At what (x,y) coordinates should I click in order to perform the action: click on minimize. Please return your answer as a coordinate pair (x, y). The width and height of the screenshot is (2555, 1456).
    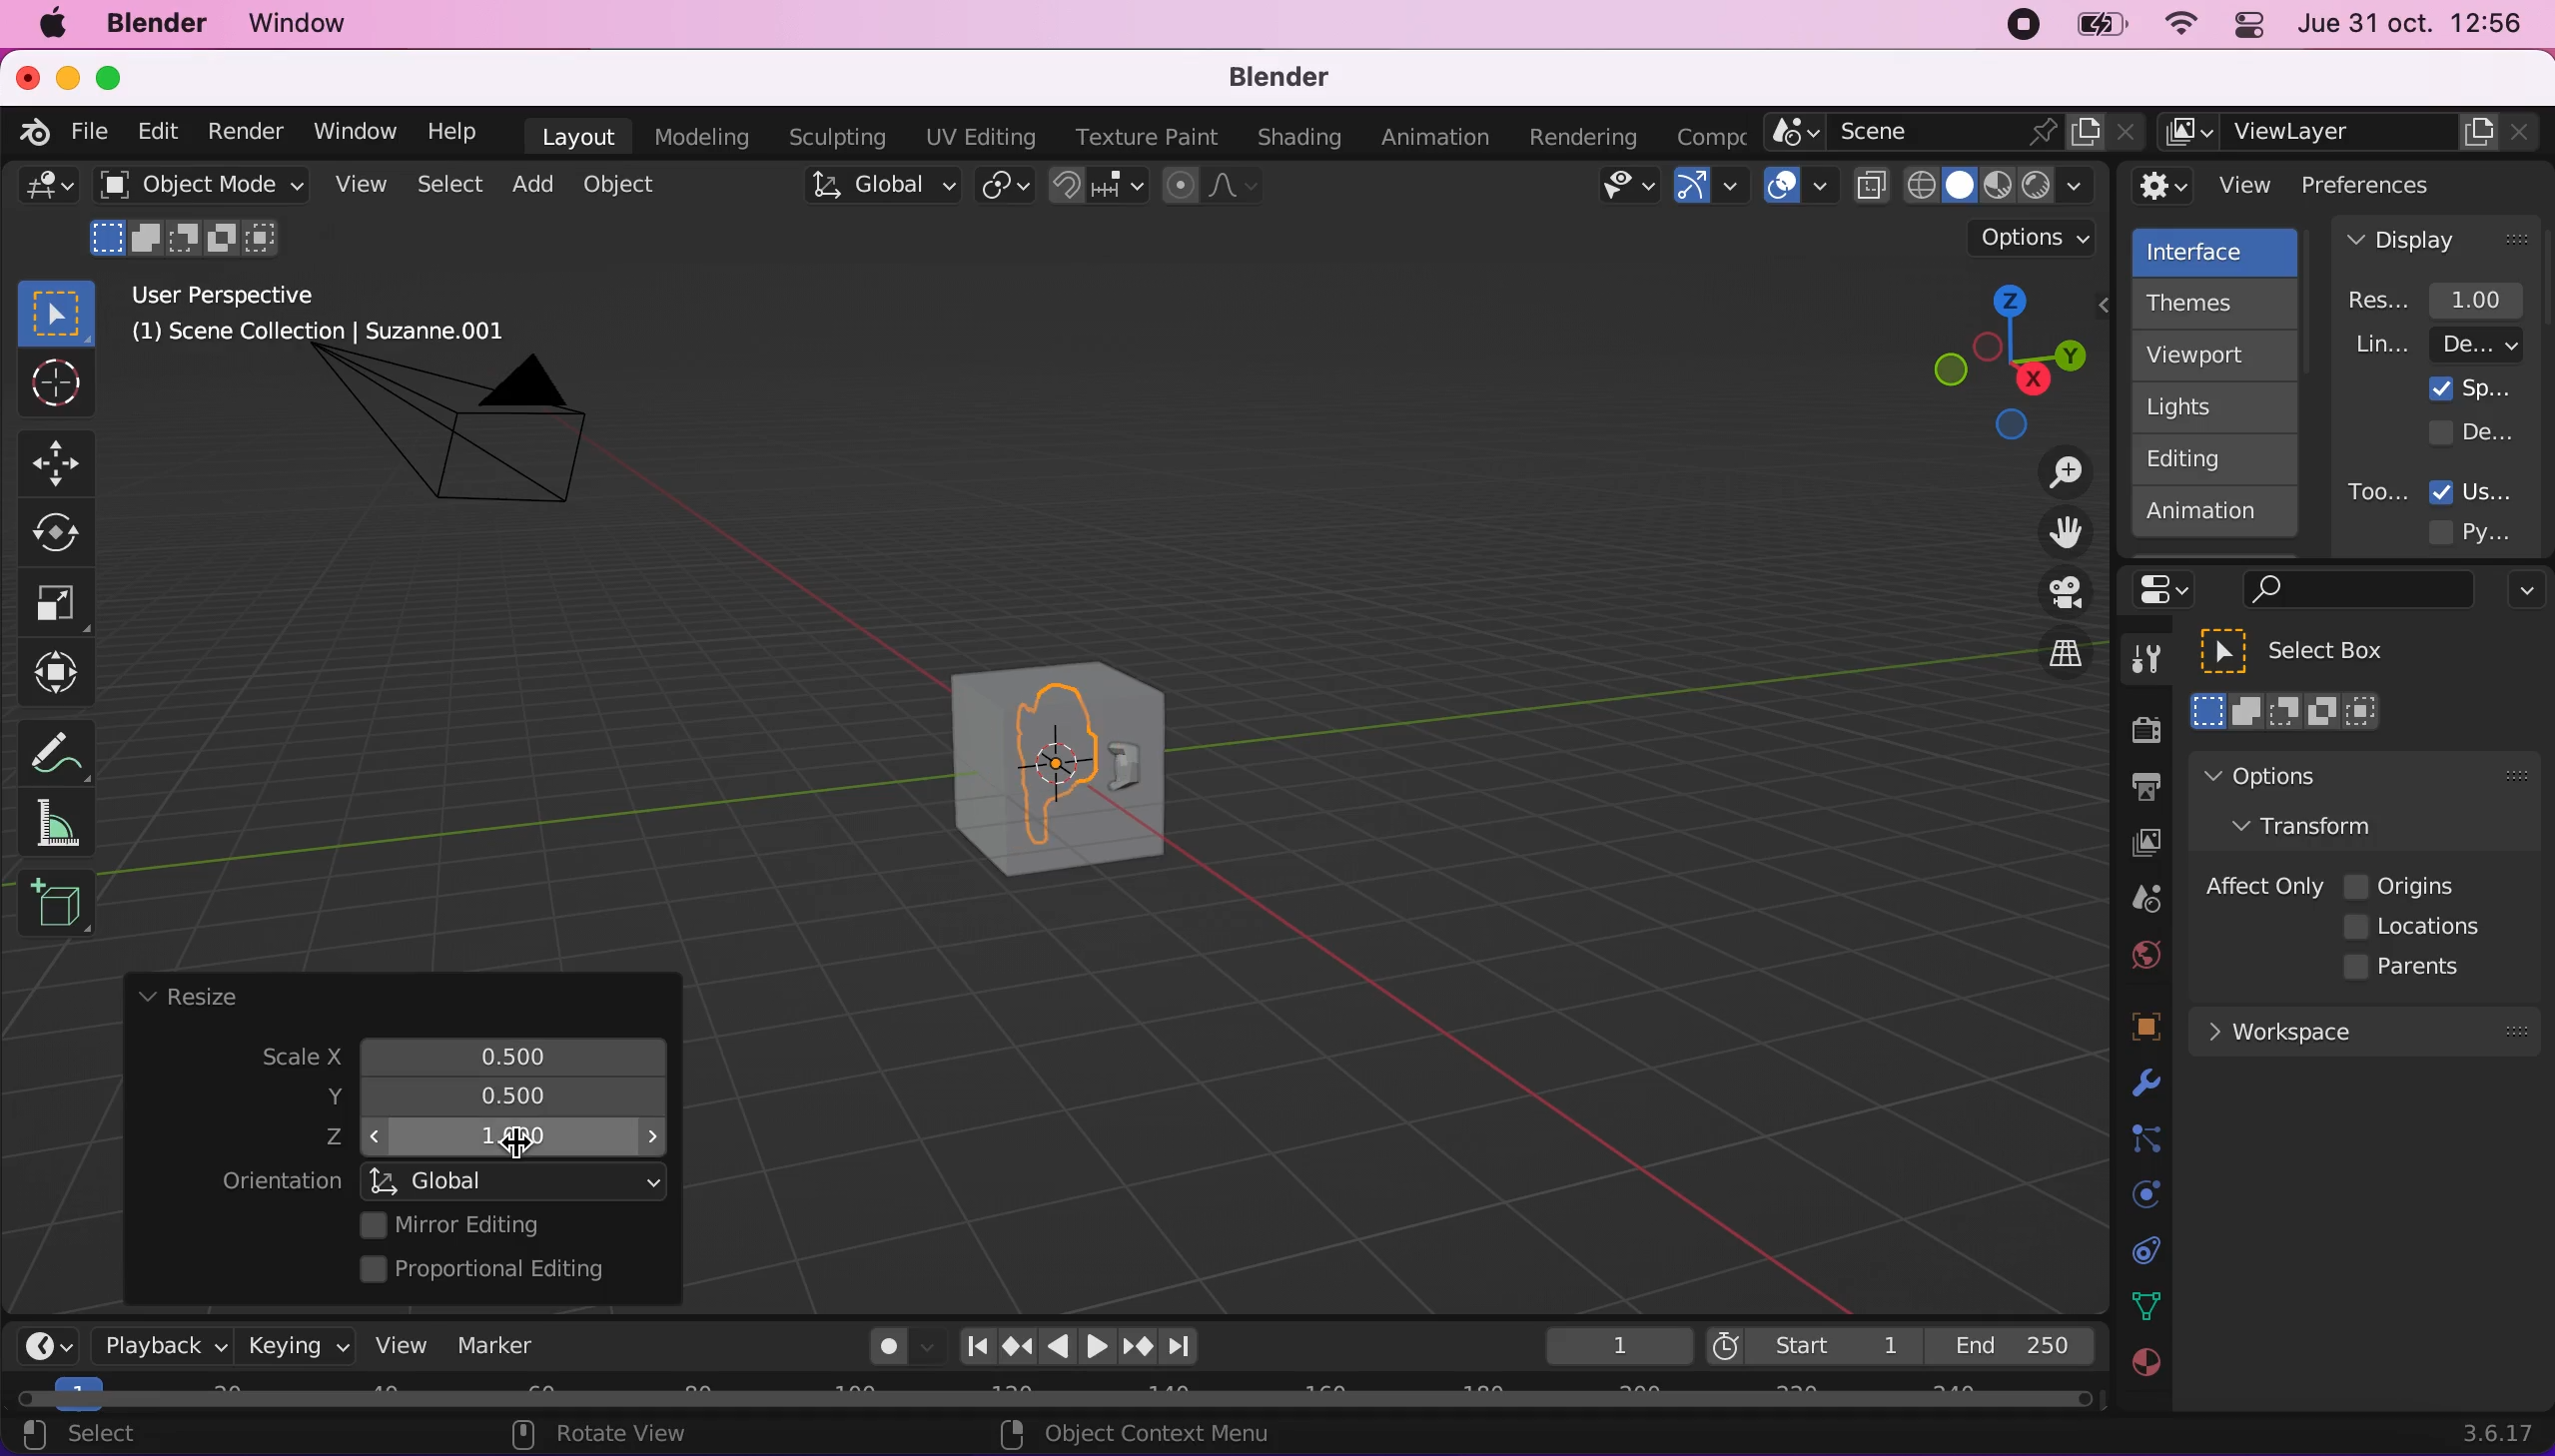
    Looking at the image, I should click on (64, 76).